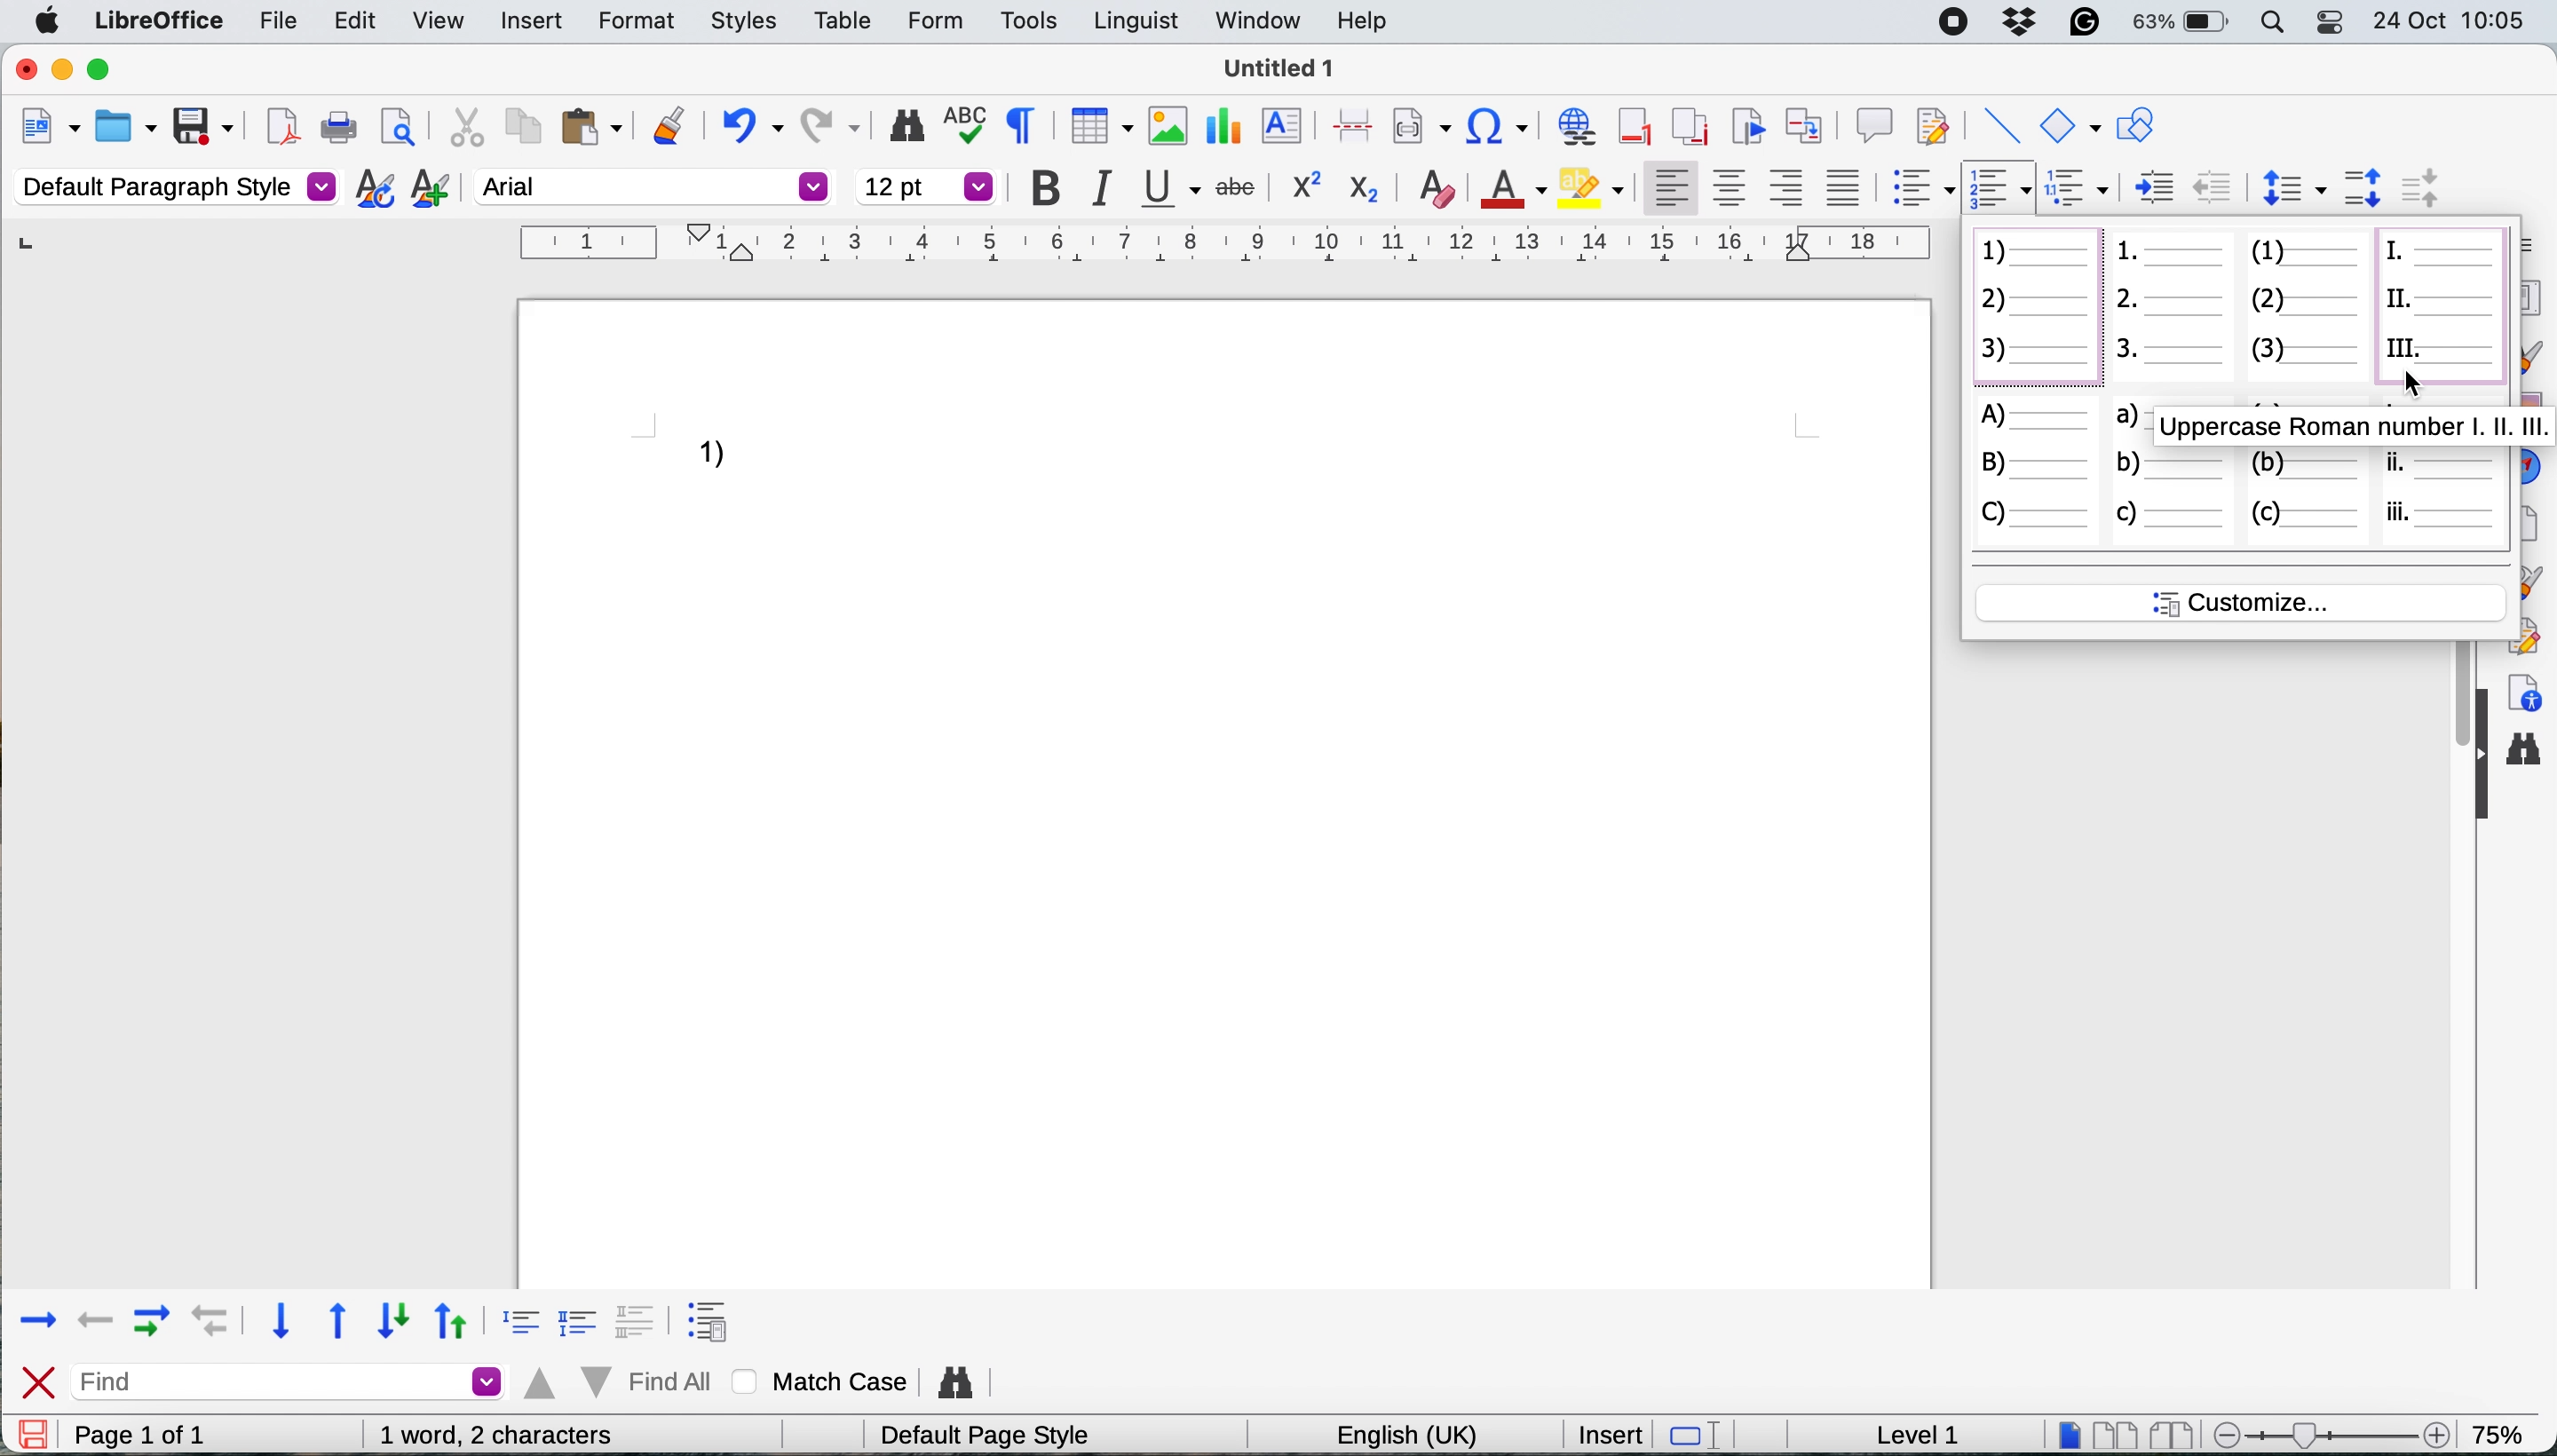 The image size is (2557, 1456). I want to click on forward, so click(37, 1317).